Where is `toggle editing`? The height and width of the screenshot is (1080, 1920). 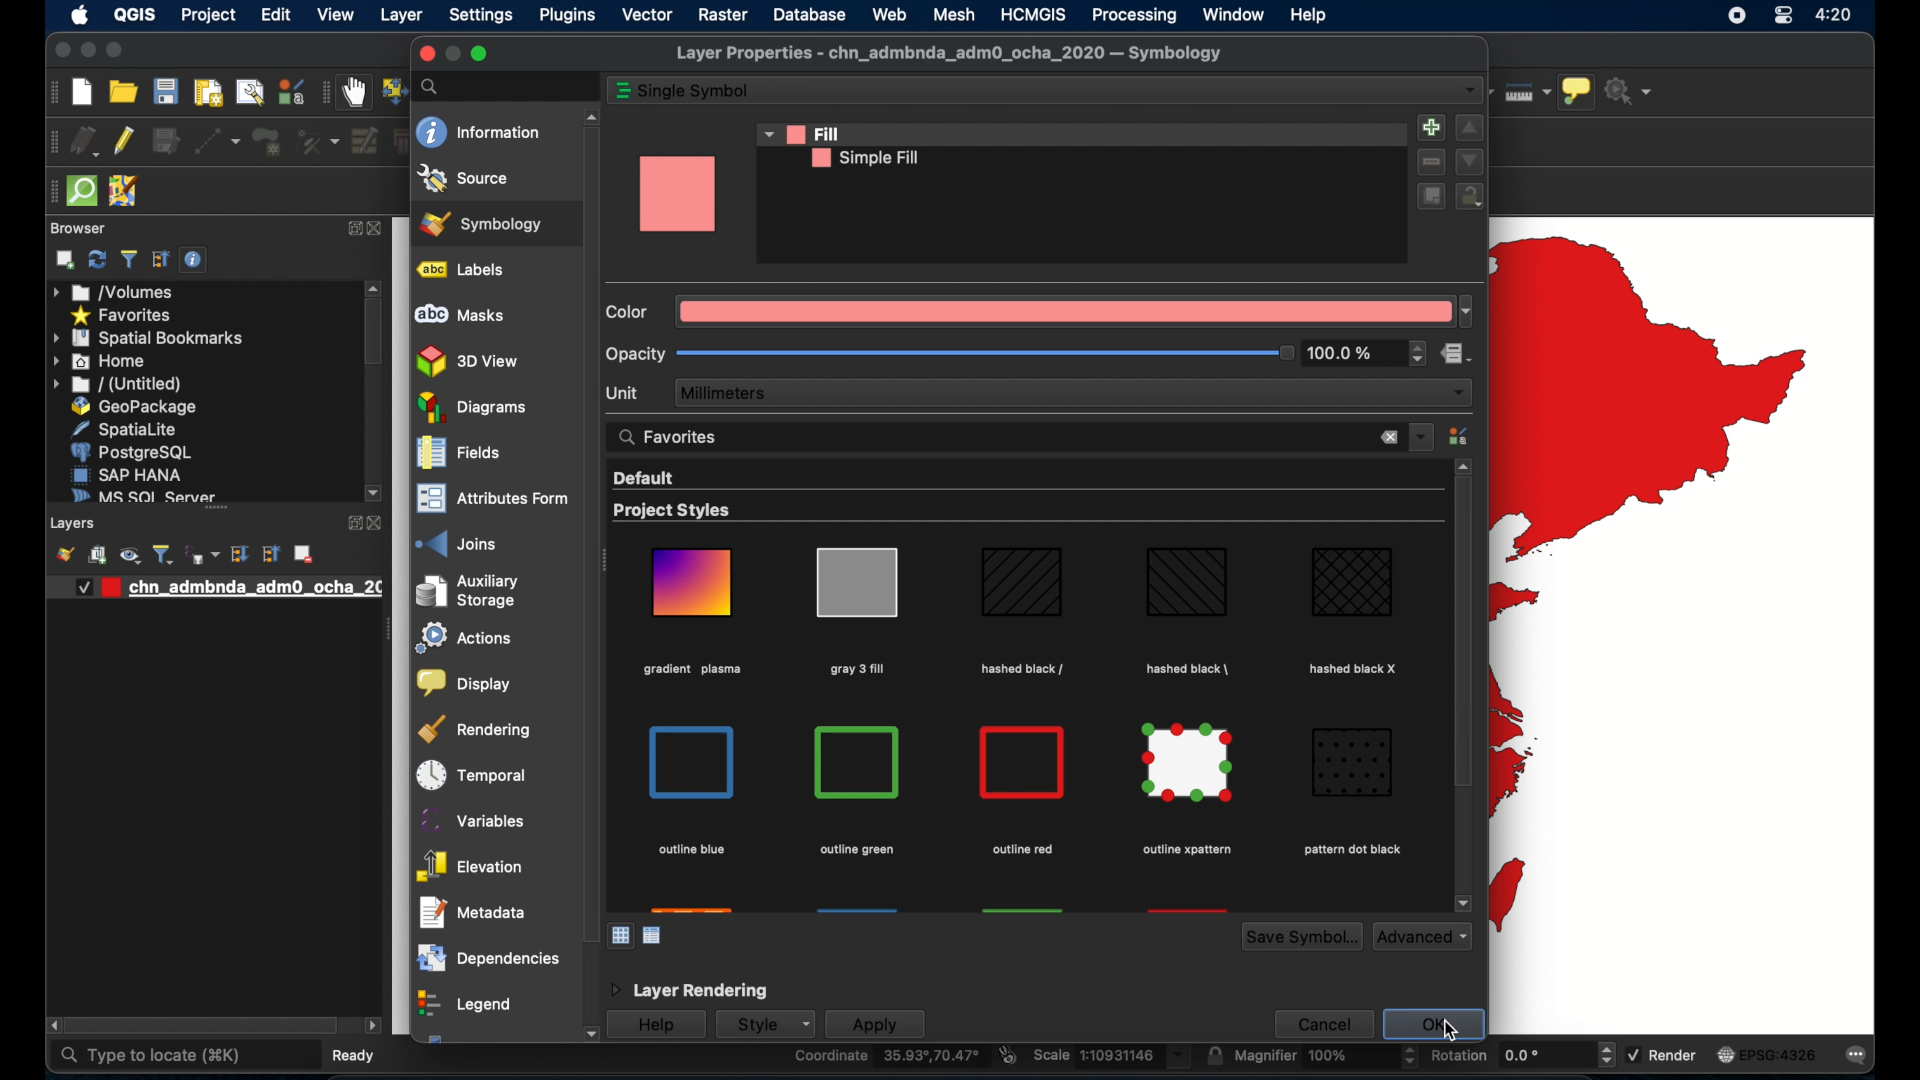 toggle editing is located at coordinates (125, 139).